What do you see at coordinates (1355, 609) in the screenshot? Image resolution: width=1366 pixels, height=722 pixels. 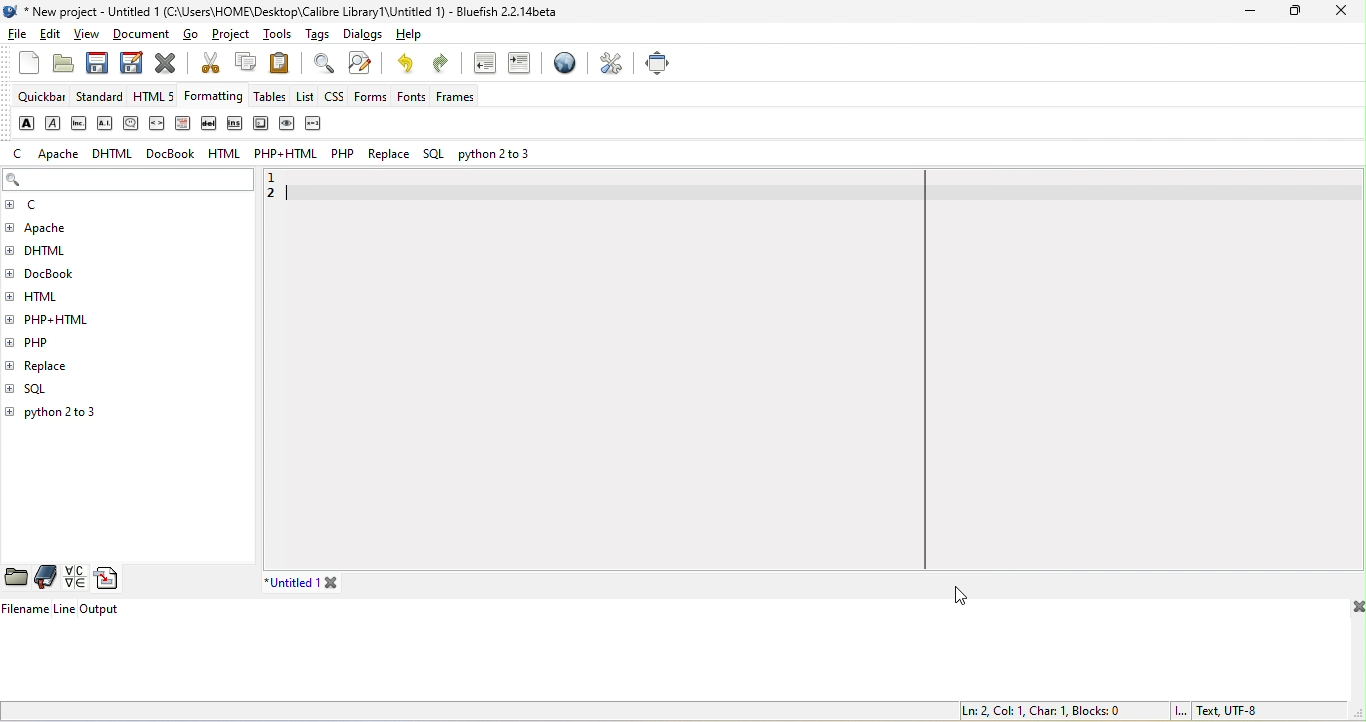 I see `close` at bounding box center [1355, 609].